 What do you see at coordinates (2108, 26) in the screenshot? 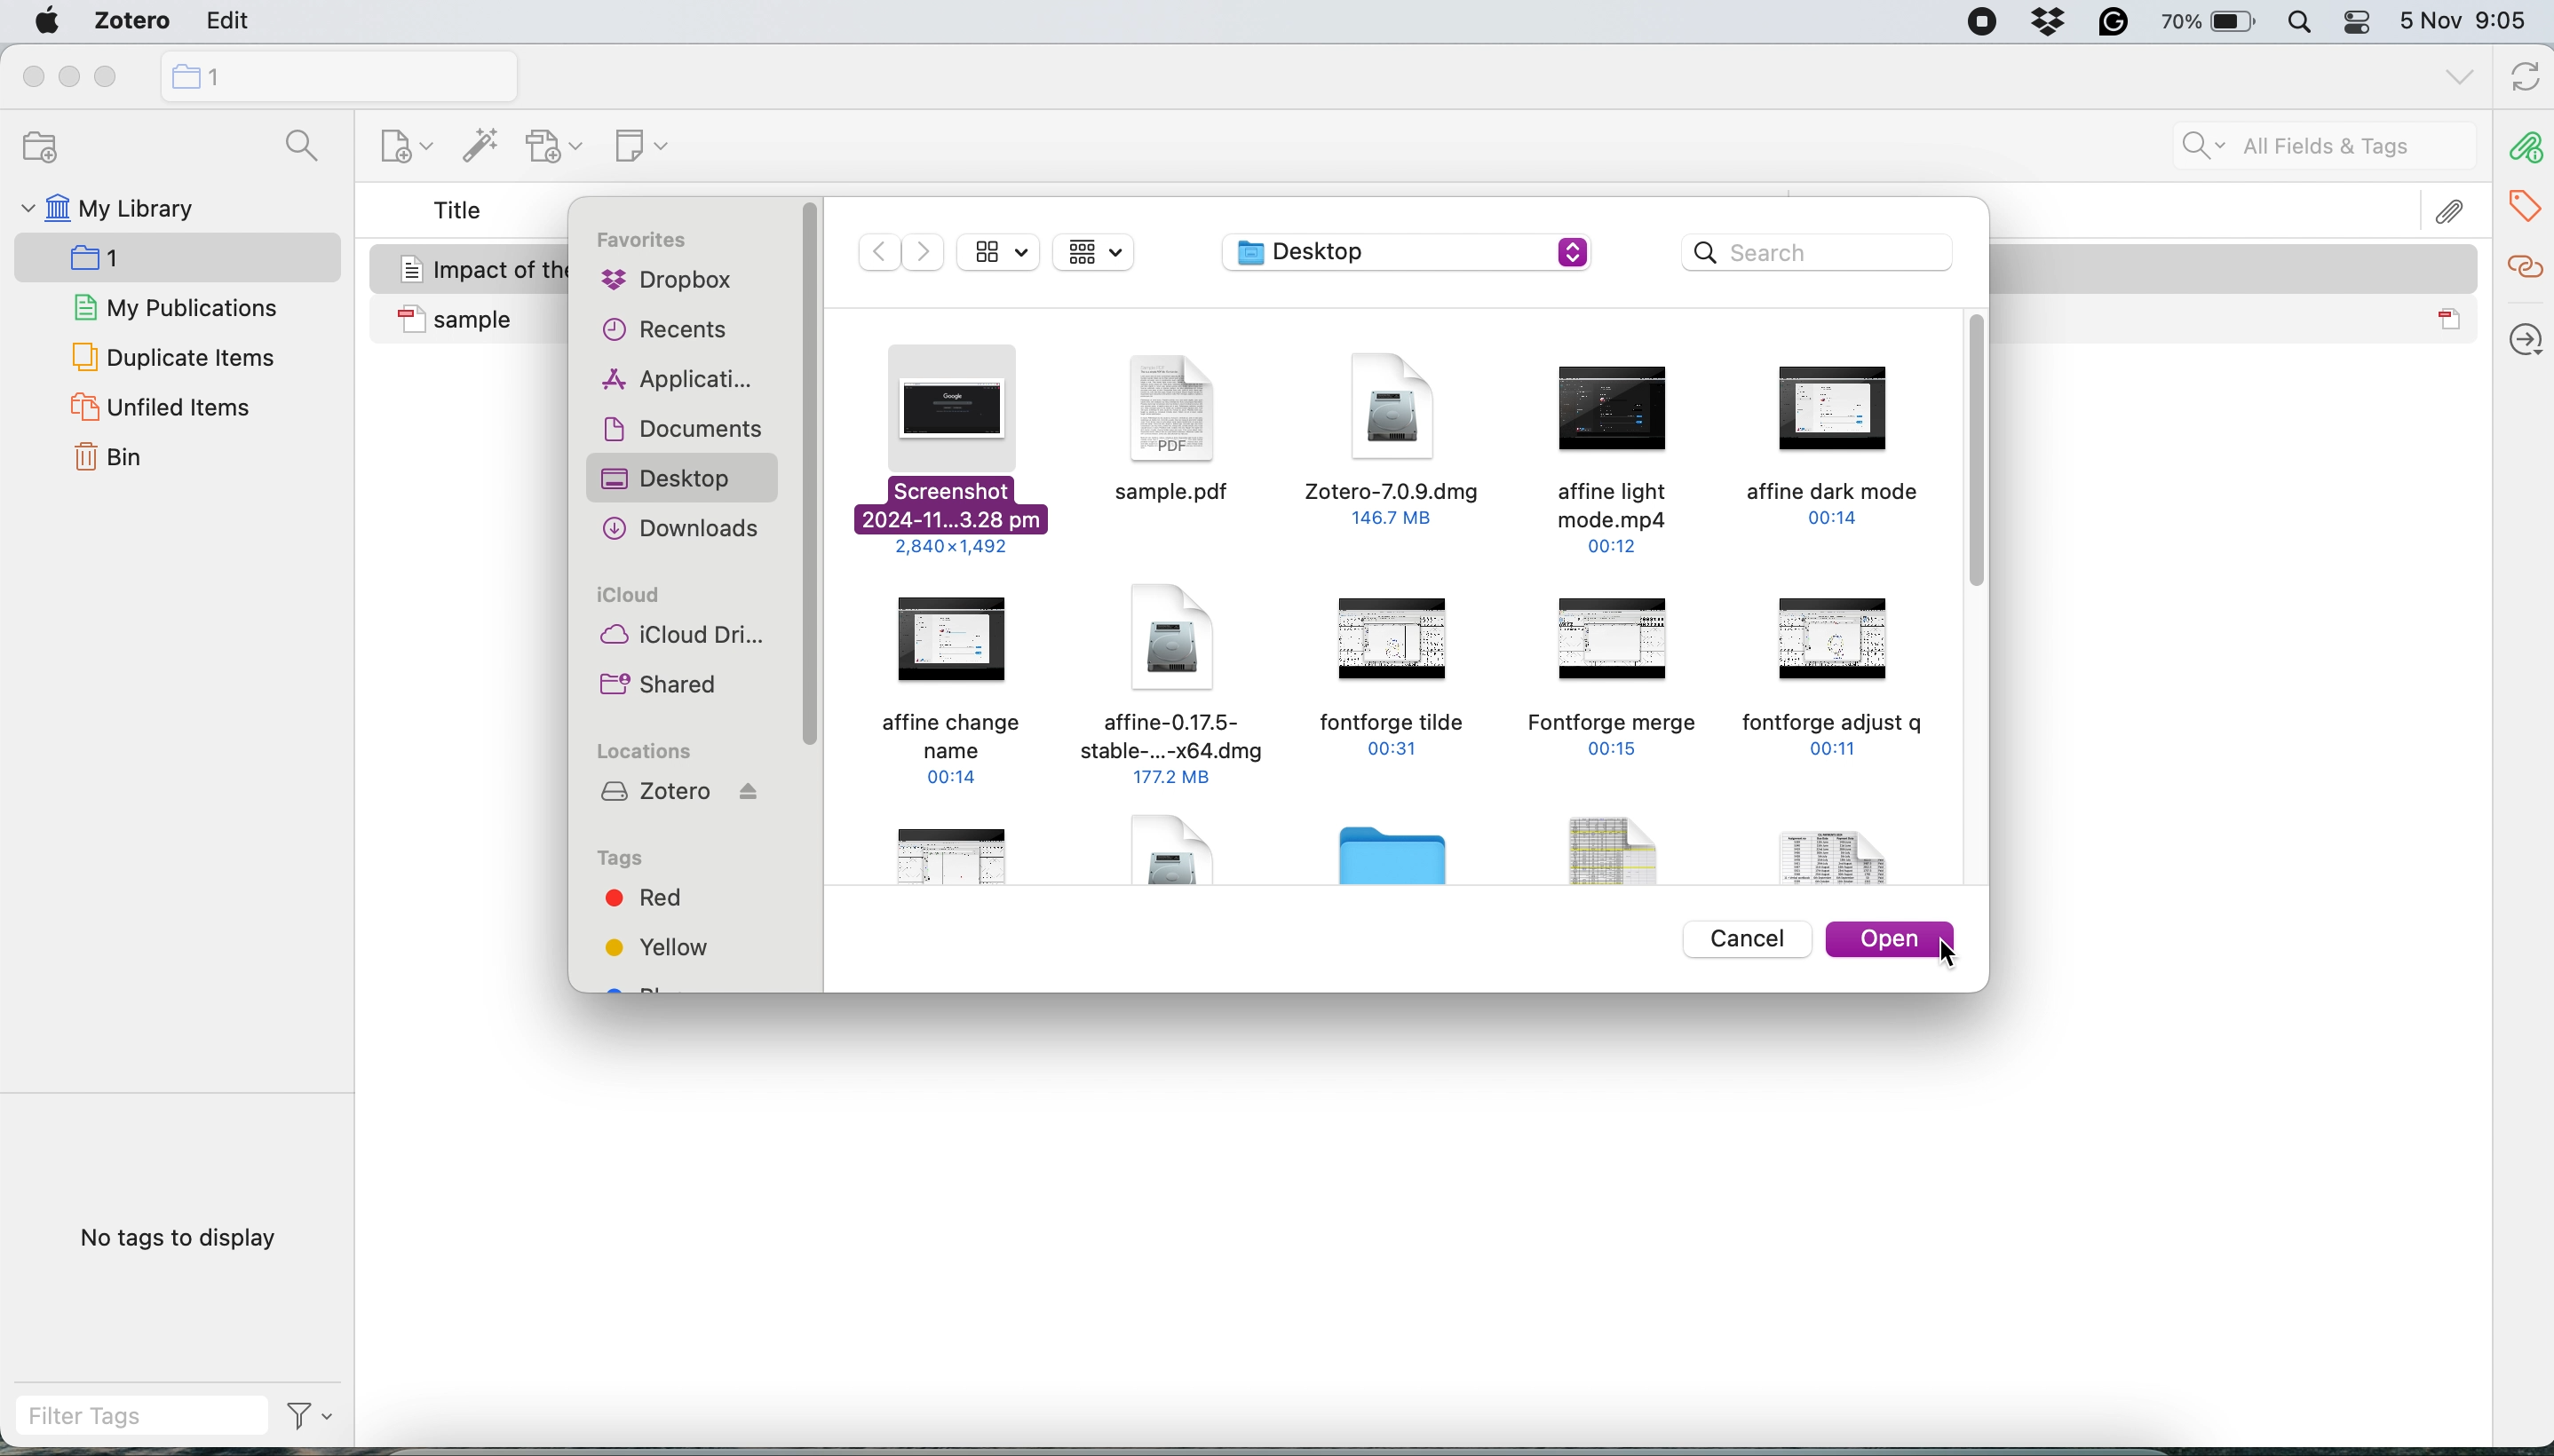
I see `grammarly` at bounding box center [2108, 26].